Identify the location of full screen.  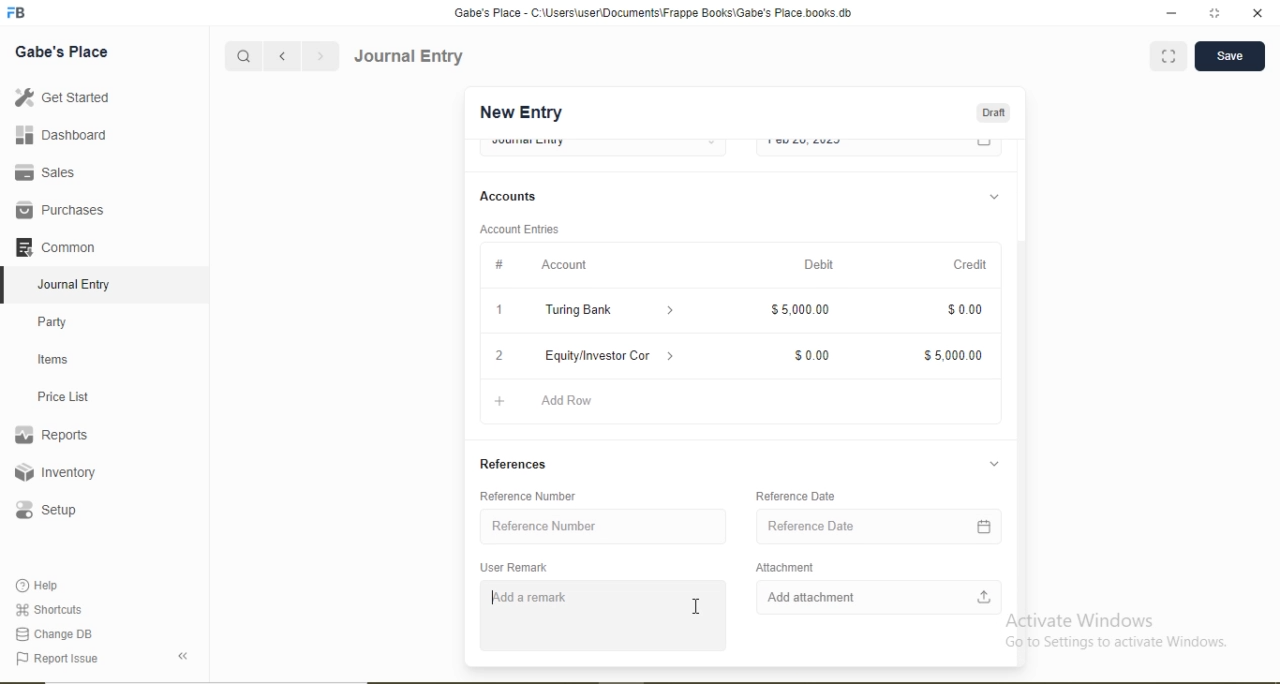
(1215, 13).